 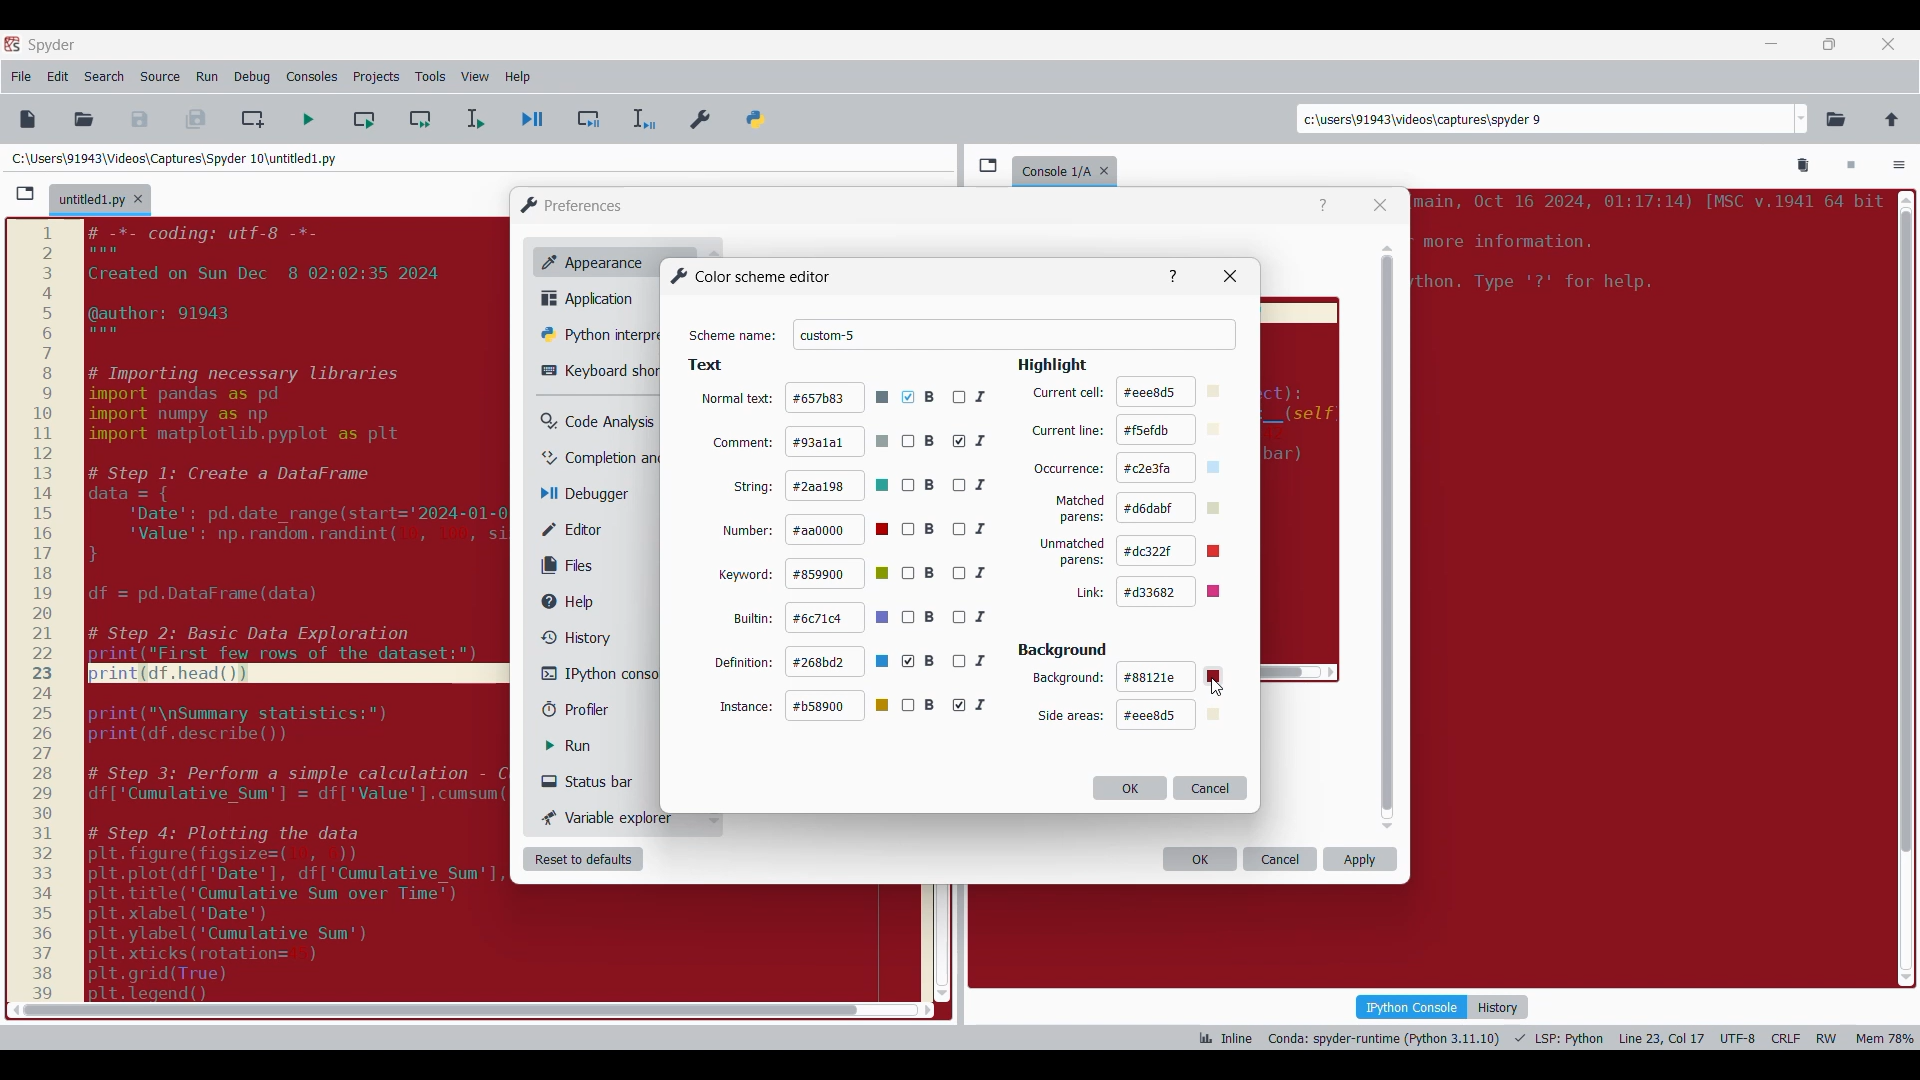 I want to click on Minimize, so click(x=1772, y=44).